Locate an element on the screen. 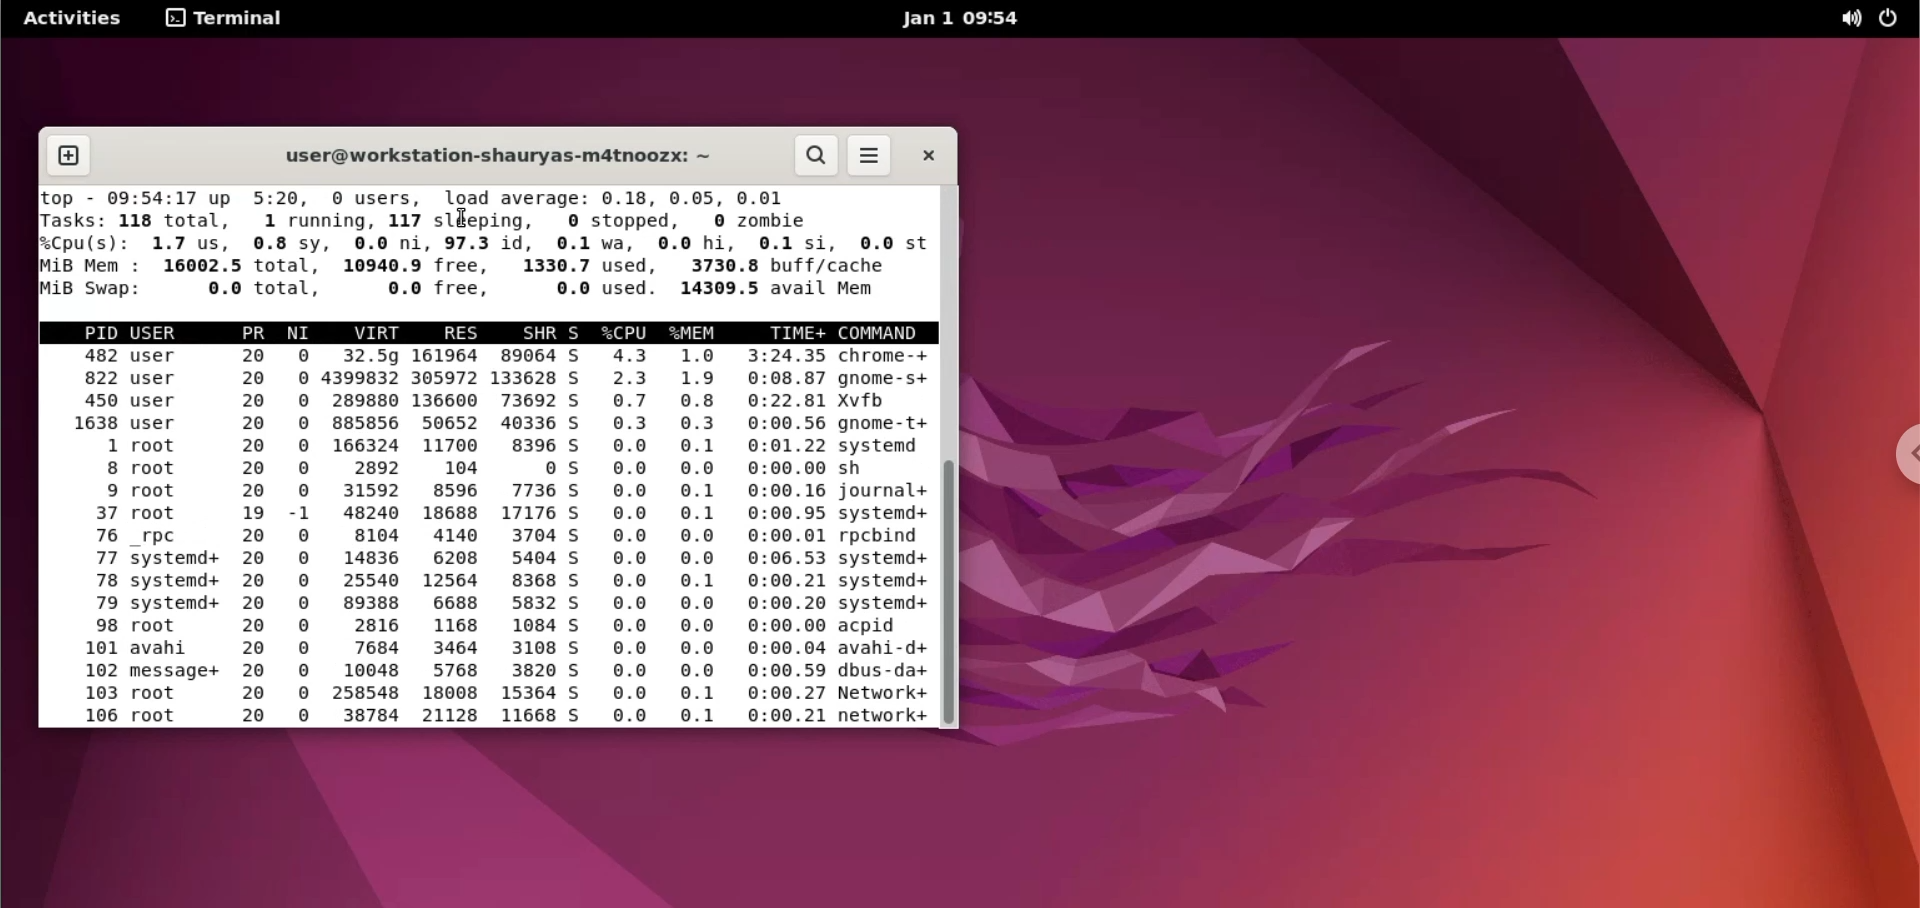 Image resolution: width=1920 pixels, height=908 pixels. TIME+  is located at coordinates (791, 333).